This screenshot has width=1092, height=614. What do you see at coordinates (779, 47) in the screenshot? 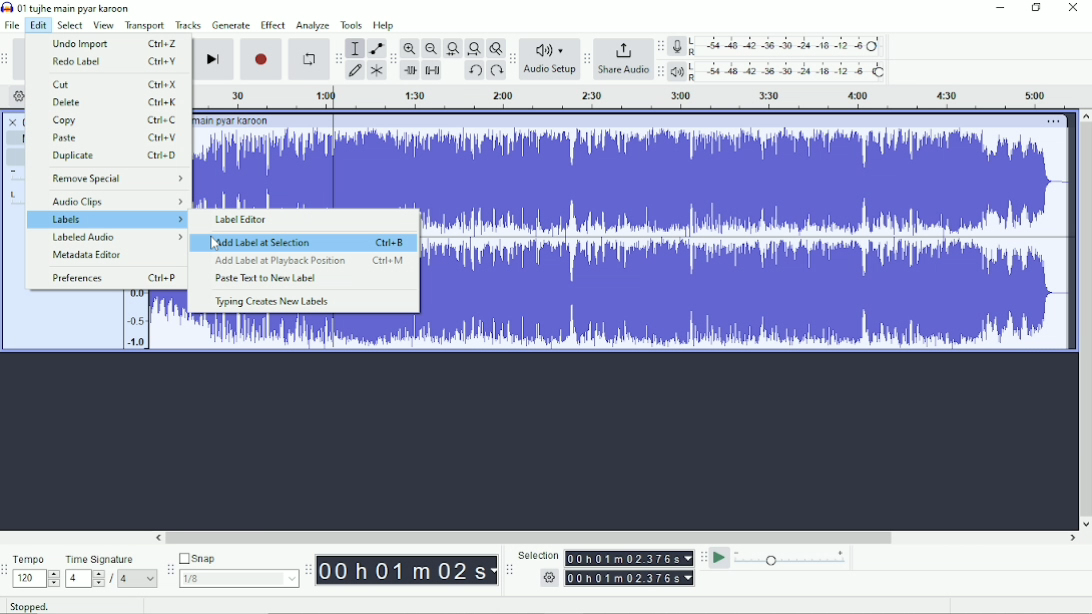
I see `Record meter` at bounding box center [779, 47].